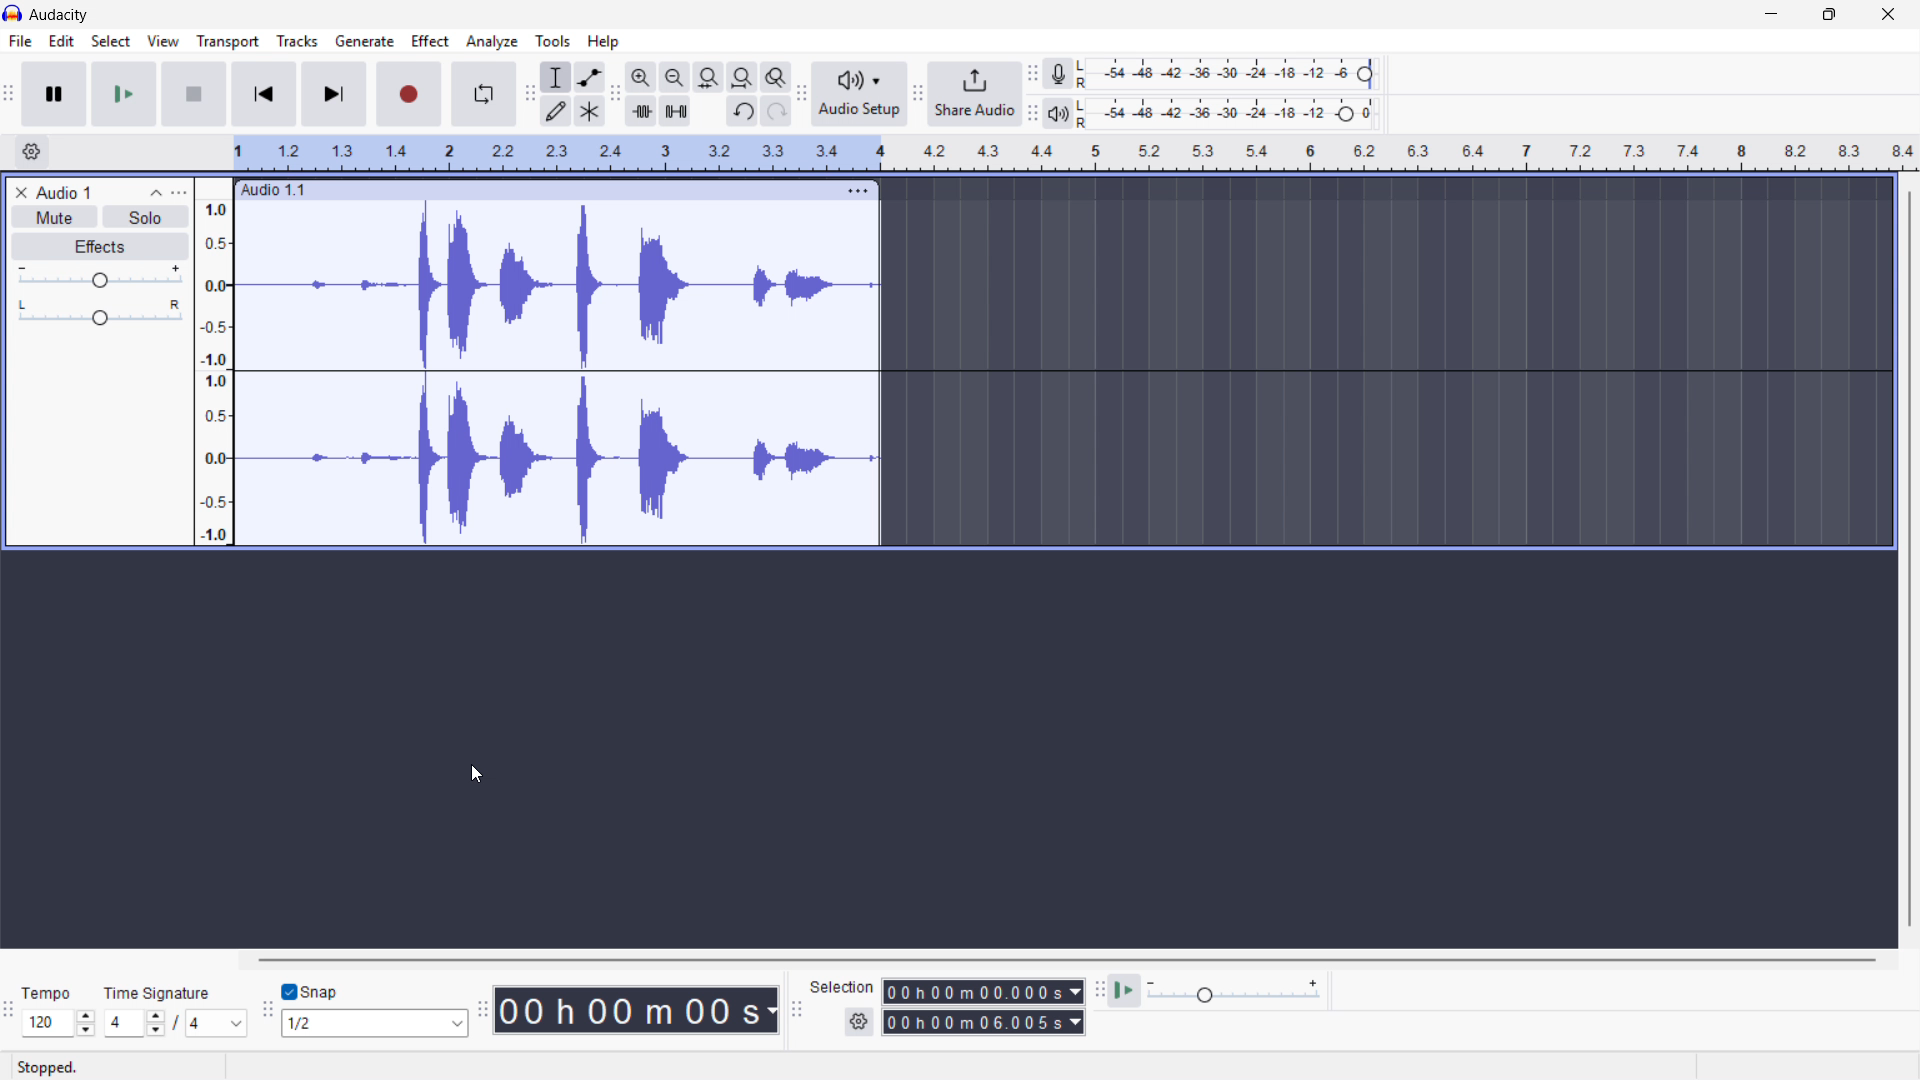 The image size is (1920, 1080). Describe the element at coordinates (123, 94) in the screenshot. I see `Play ` at that location.